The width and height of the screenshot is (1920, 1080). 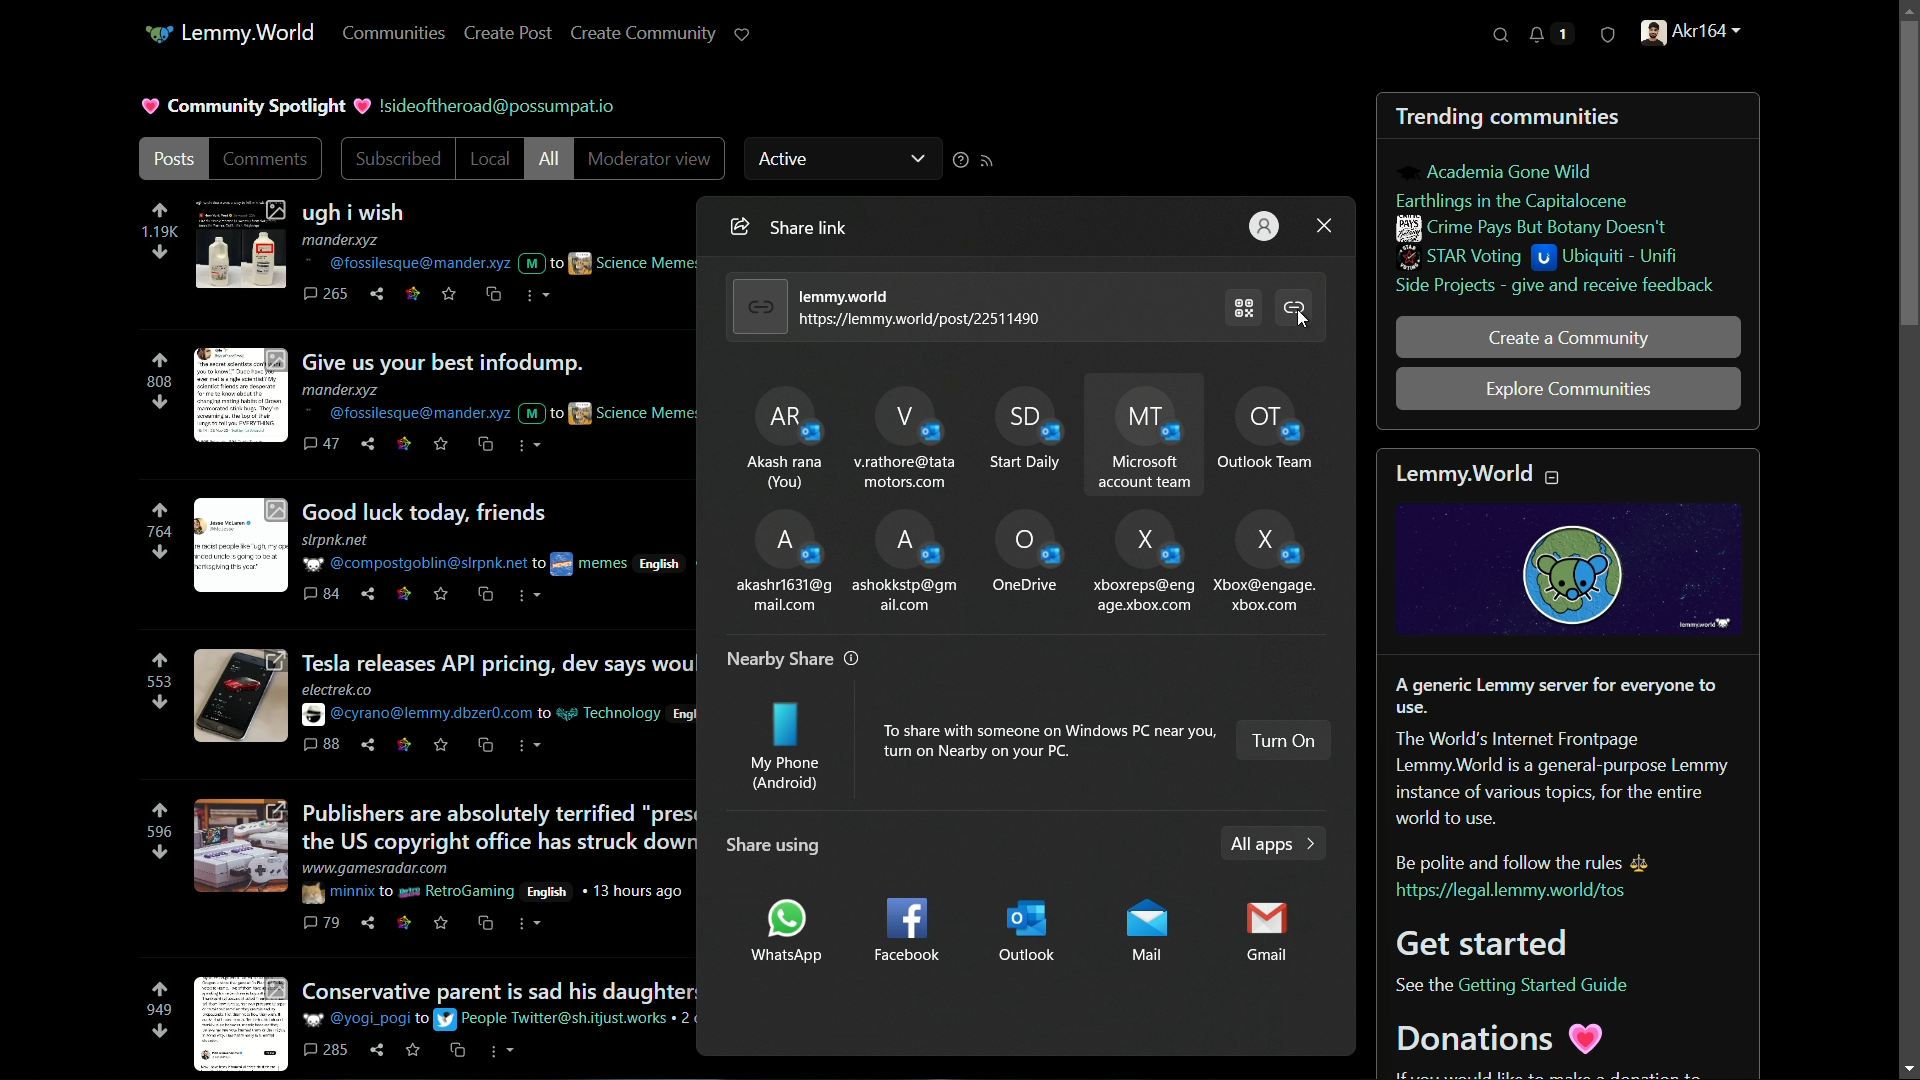 I want to click on mail, so click(x=1148, y=930).